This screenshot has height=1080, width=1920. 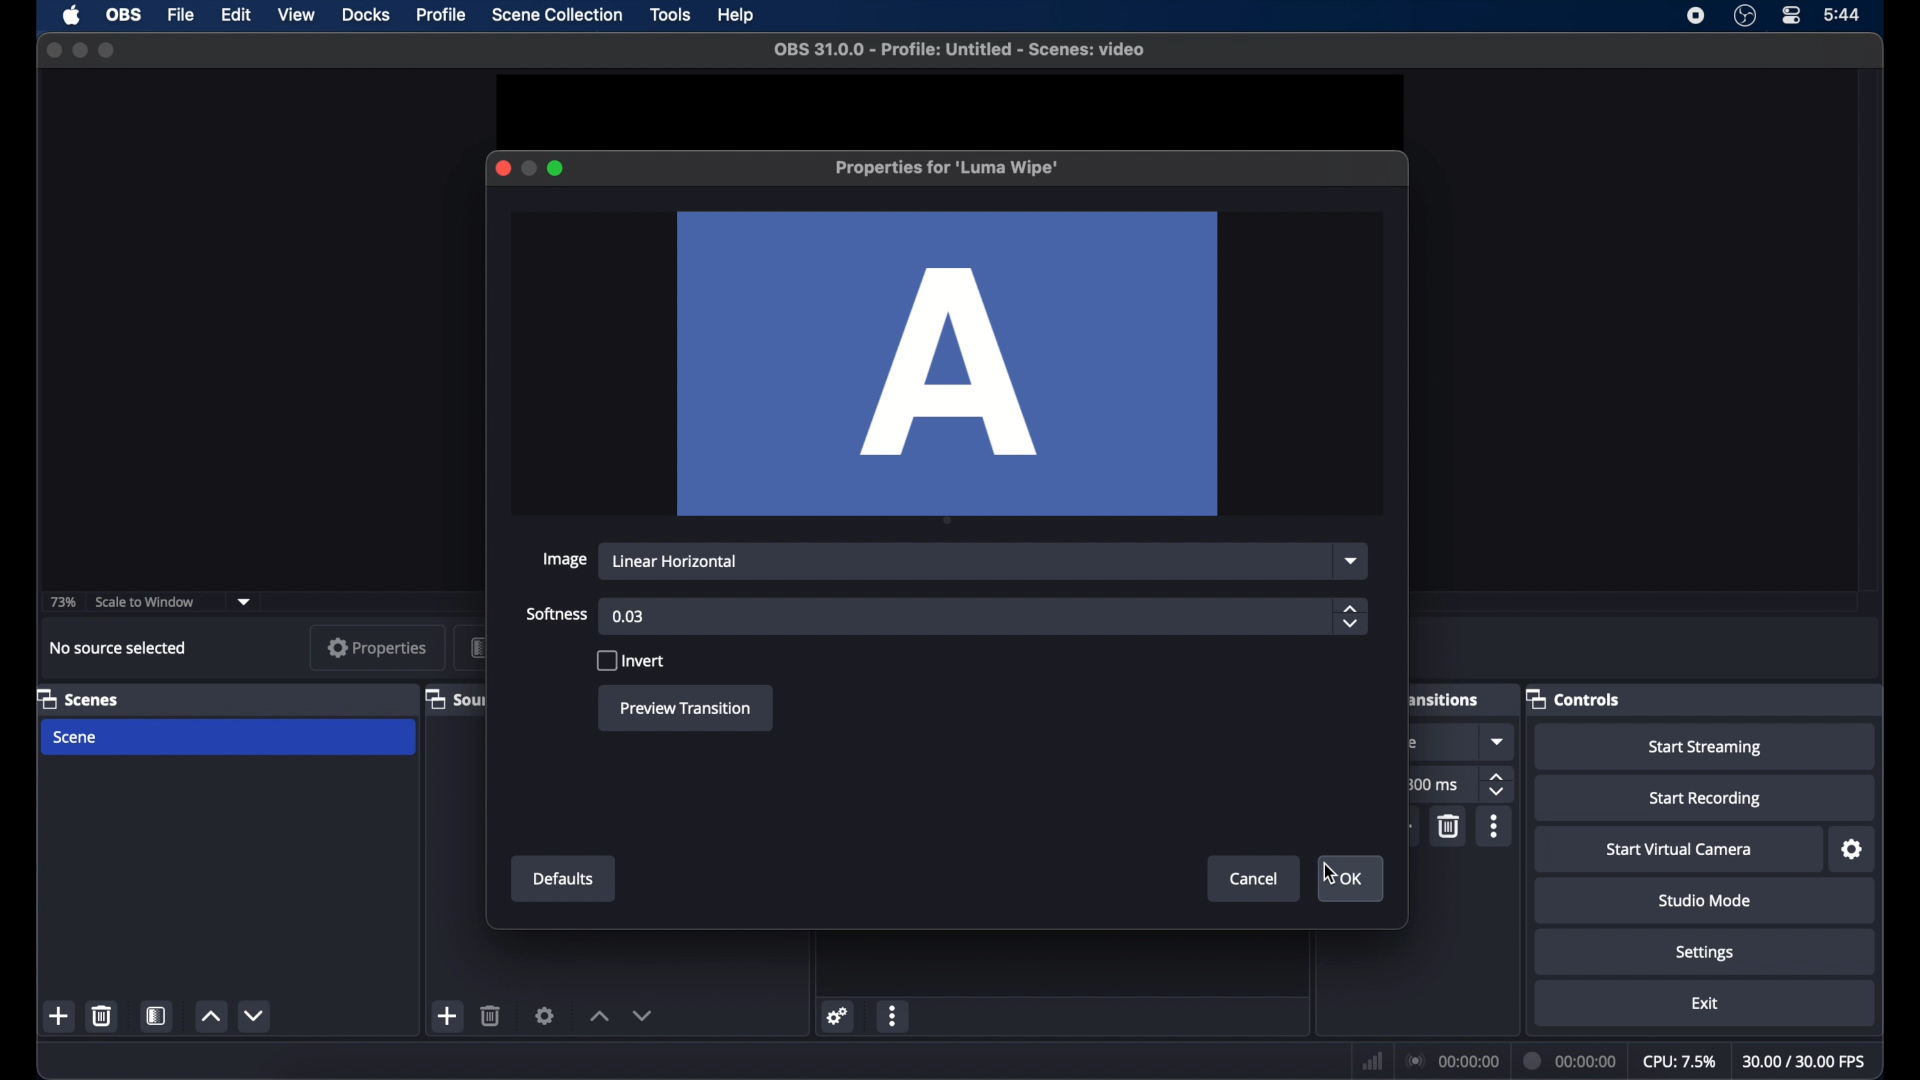 I want to click on maximize, so click(x=110, y=50).